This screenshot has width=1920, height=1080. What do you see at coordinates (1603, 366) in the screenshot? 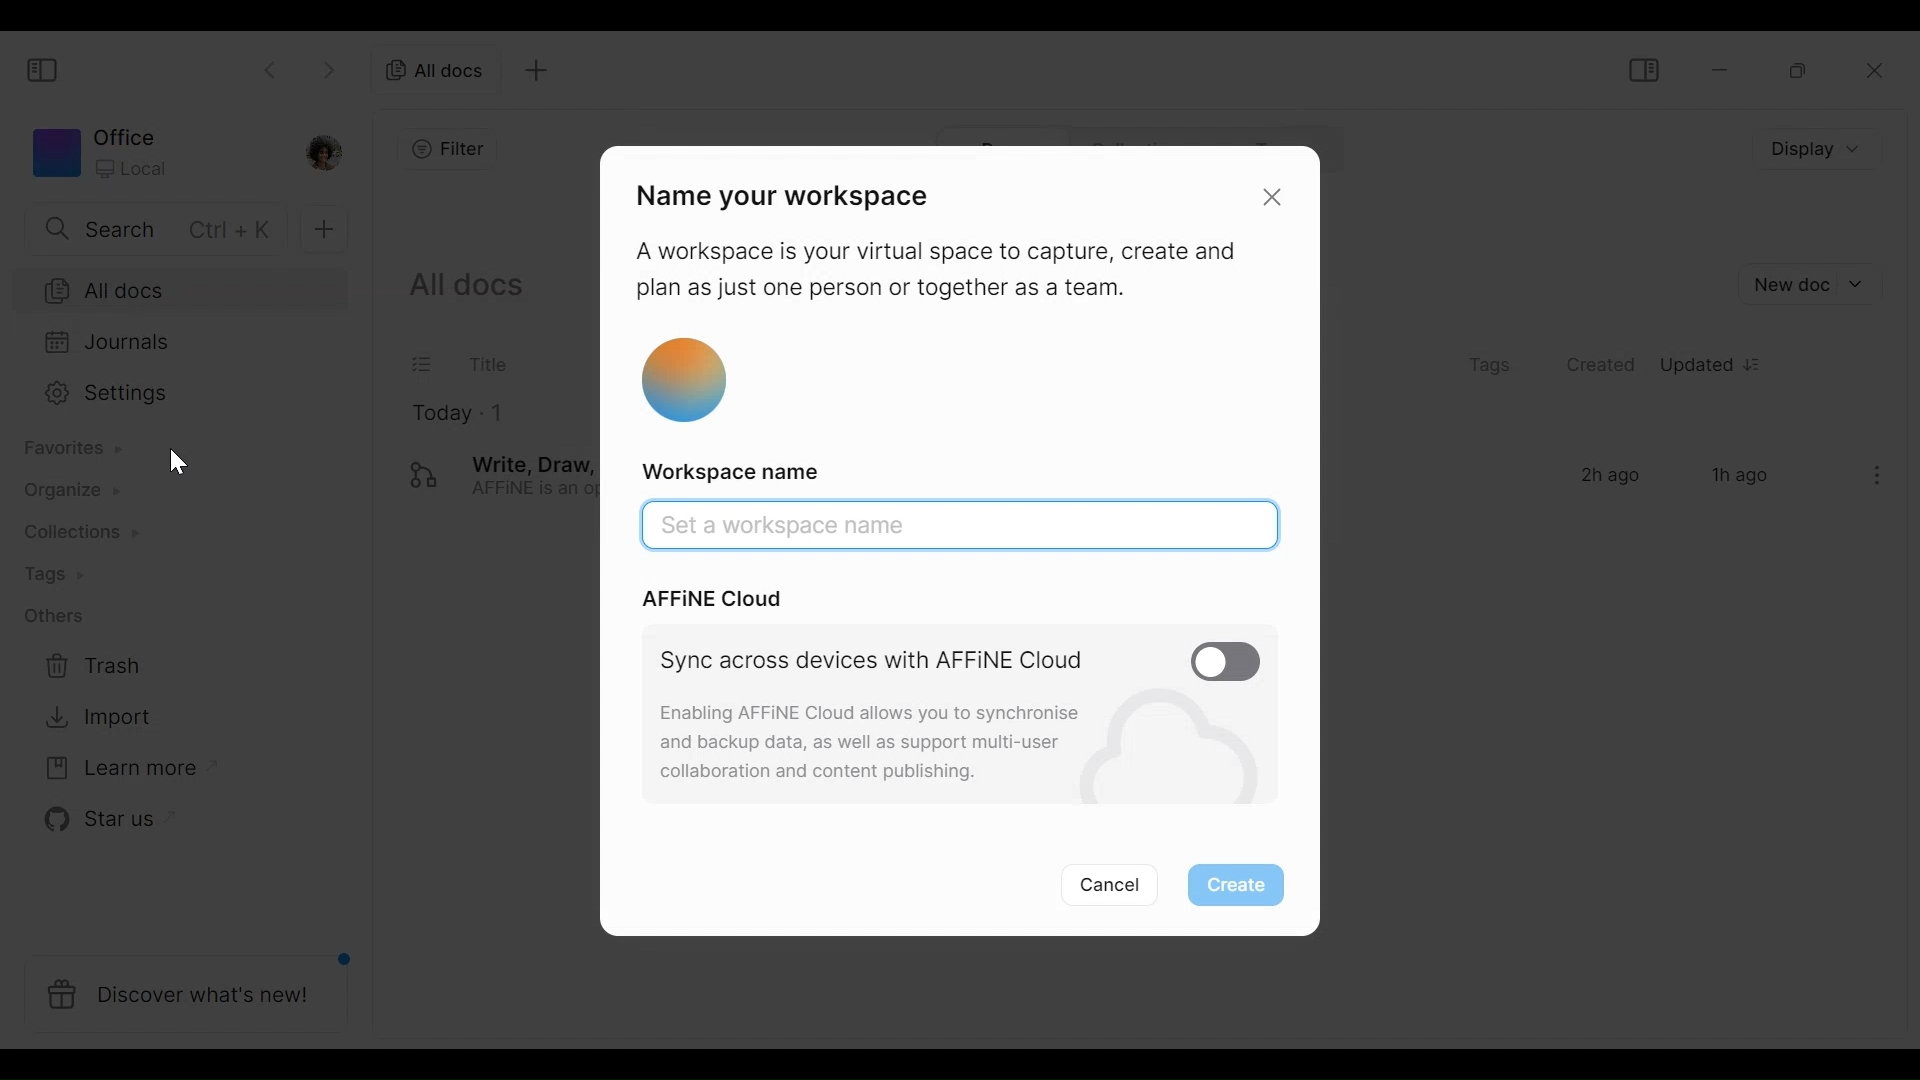
I see `Created` at bounding box center [1603, 366].